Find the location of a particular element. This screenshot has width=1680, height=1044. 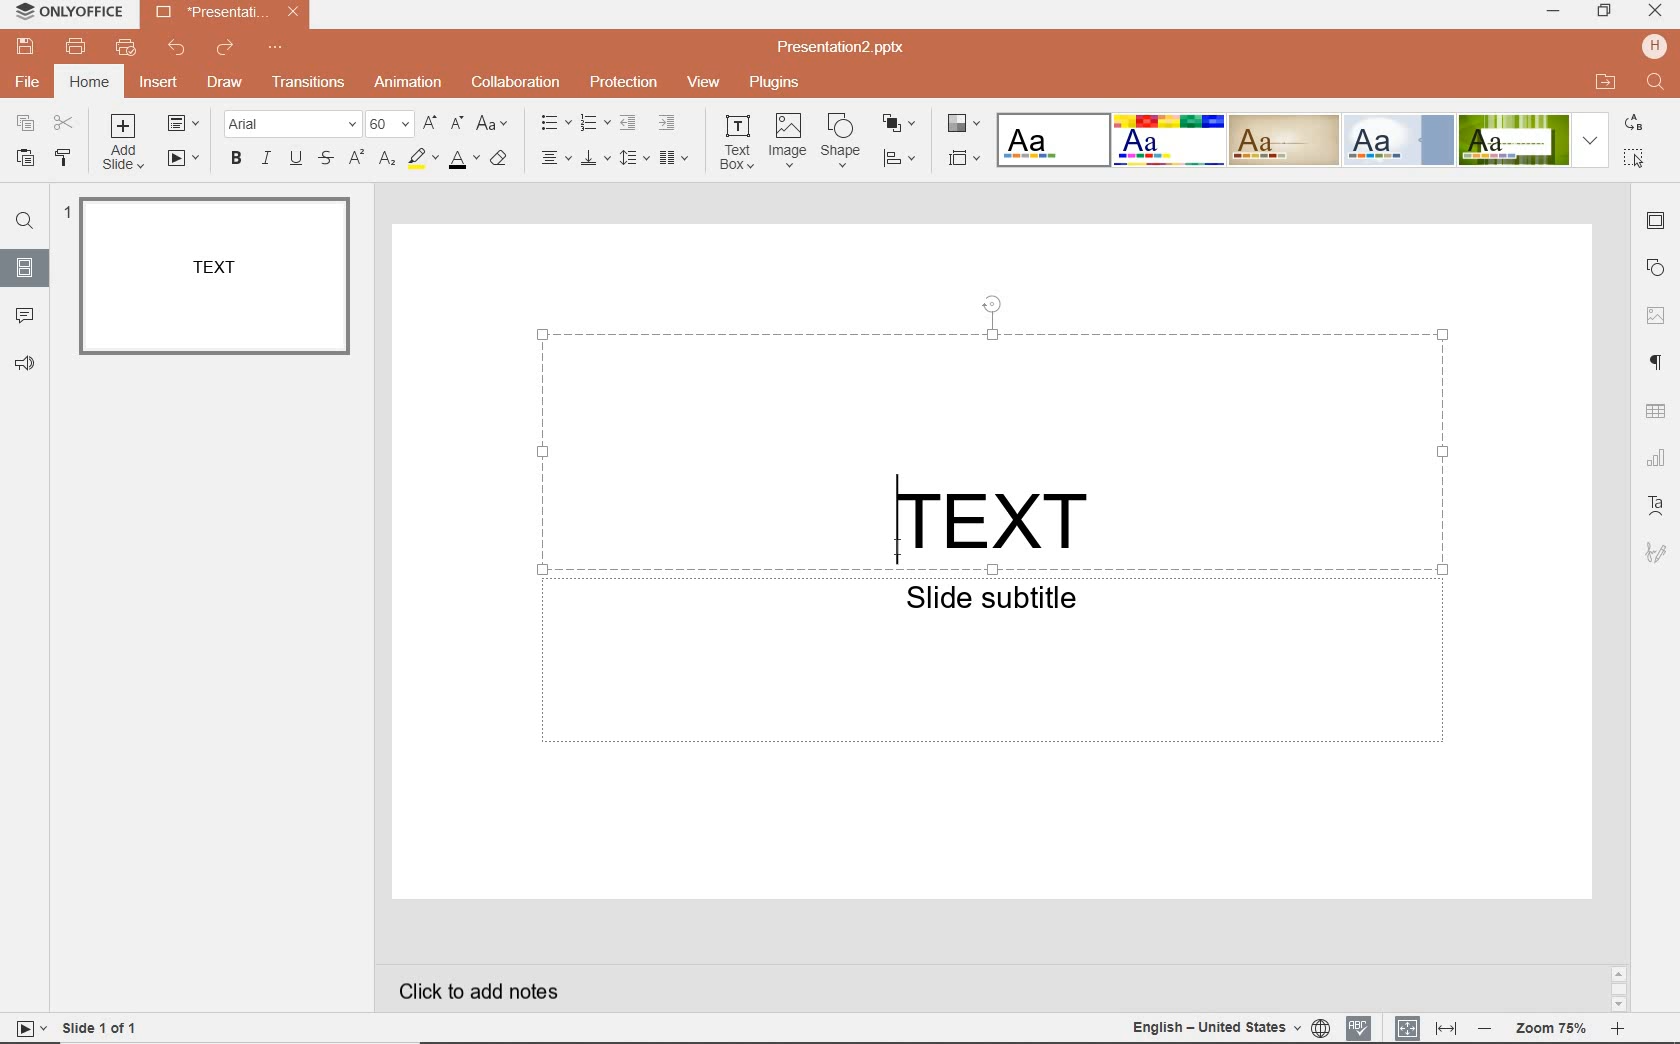

DECREMENT FONT SIZE is located at coordinates (458, 125).